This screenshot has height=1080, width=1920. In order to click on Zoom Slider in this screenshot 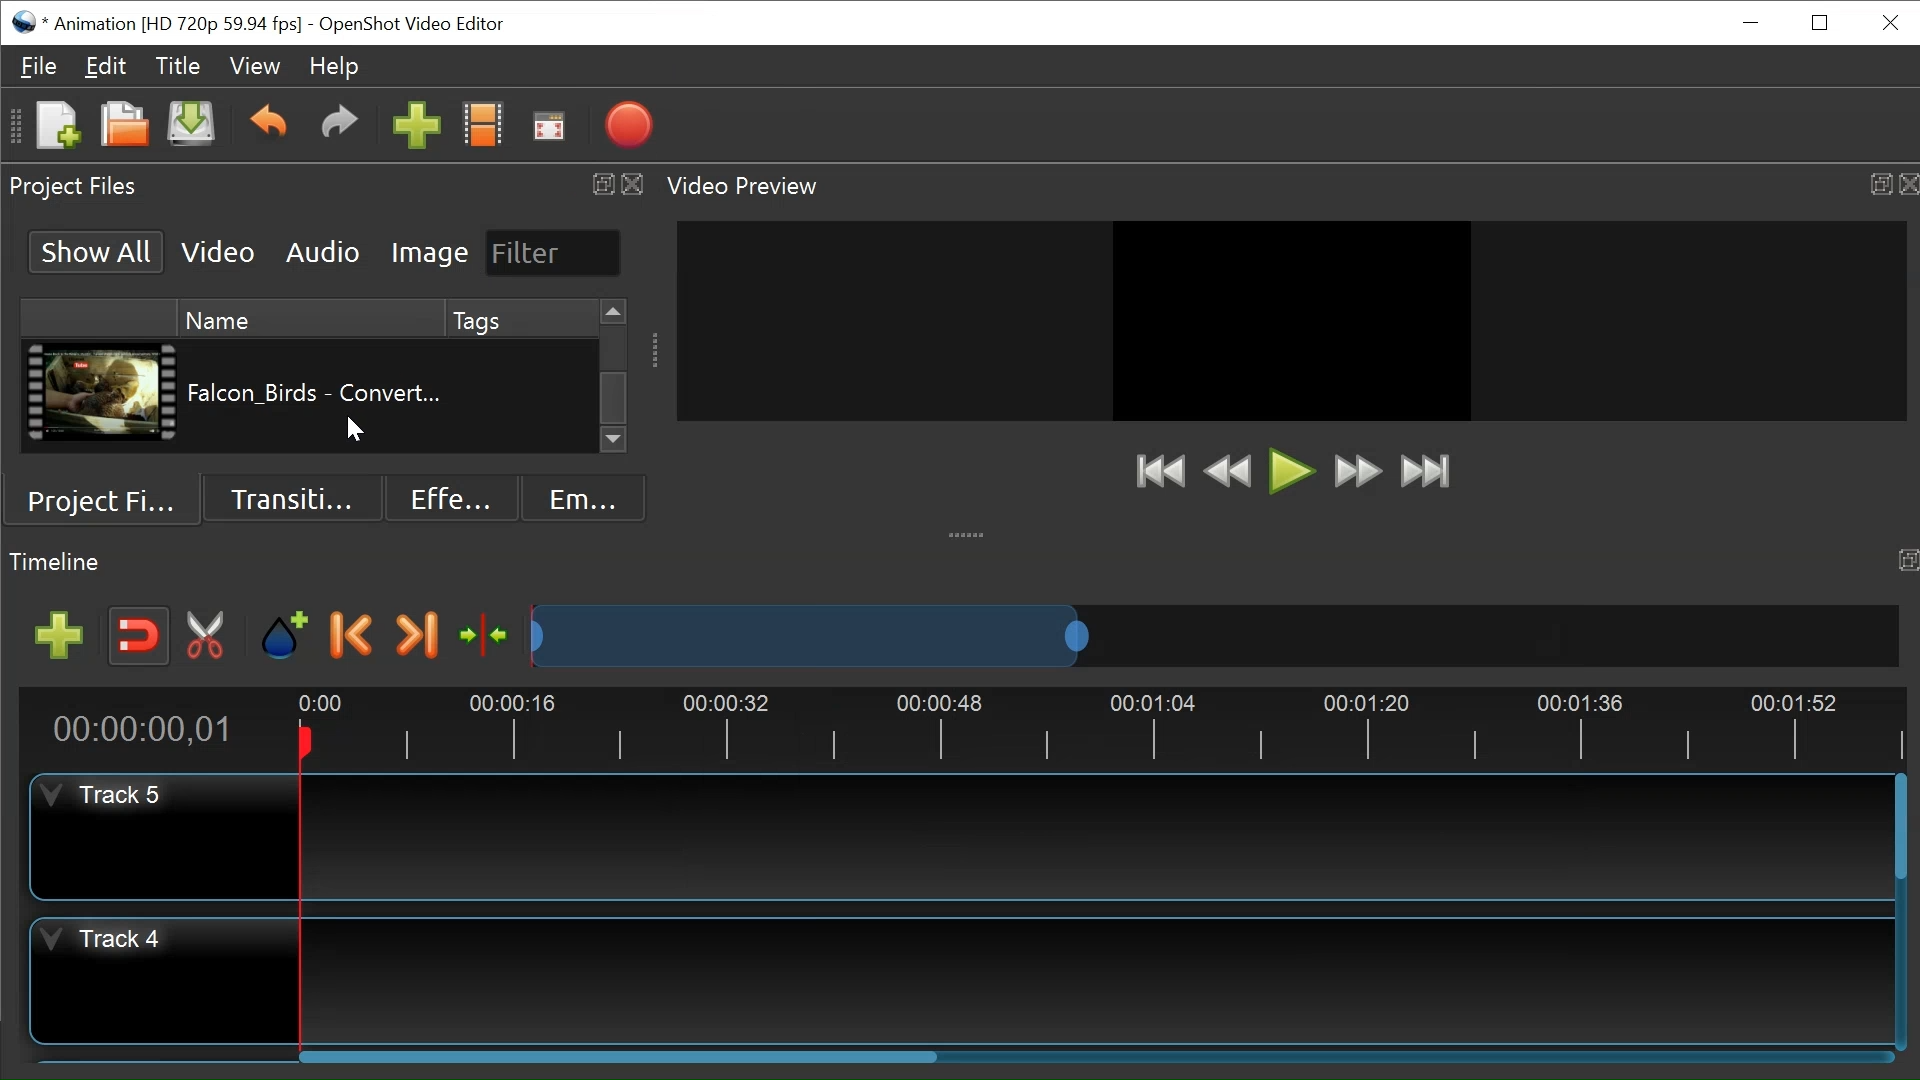, I will do `click(1215, 635)`.